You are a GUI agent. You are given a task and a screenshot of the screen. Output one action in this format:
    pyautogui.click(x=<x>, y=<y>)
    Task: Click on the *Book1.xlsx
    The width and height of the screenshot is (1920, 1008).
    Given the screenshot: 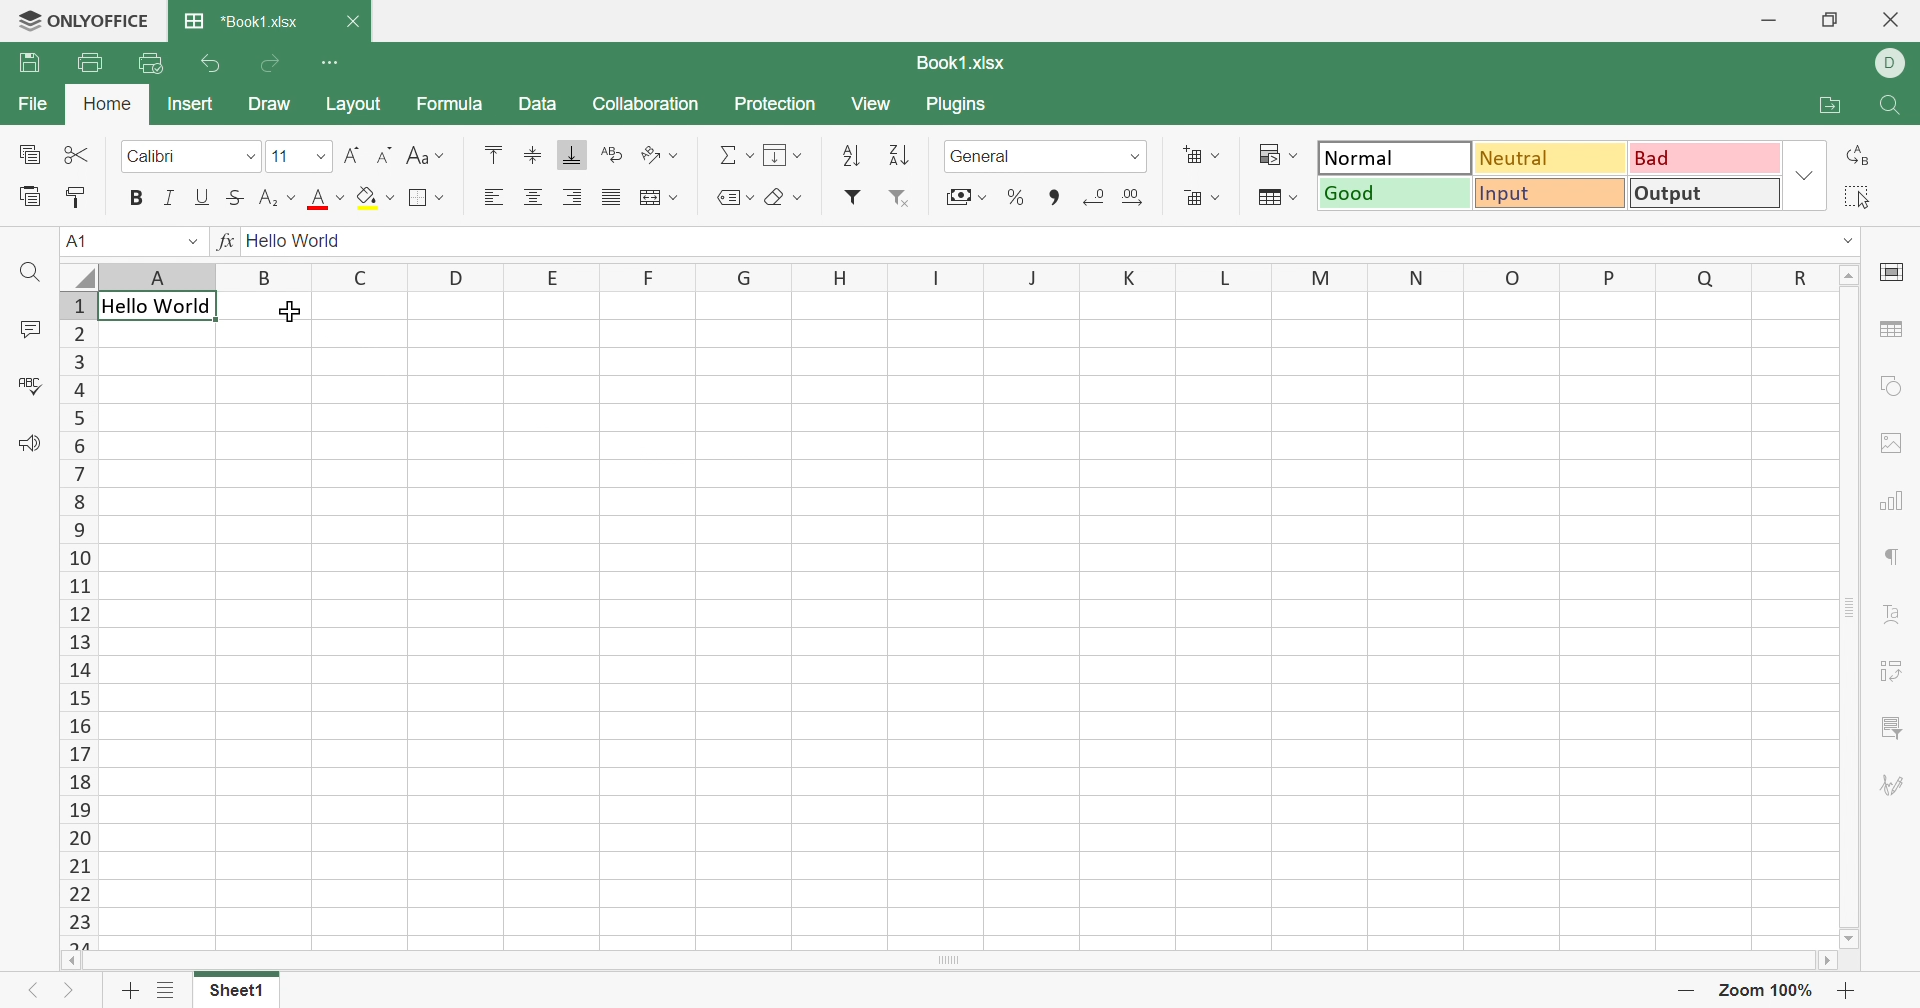 What is the action you would take?
    pyautogui.click(x=243, y=22)
    